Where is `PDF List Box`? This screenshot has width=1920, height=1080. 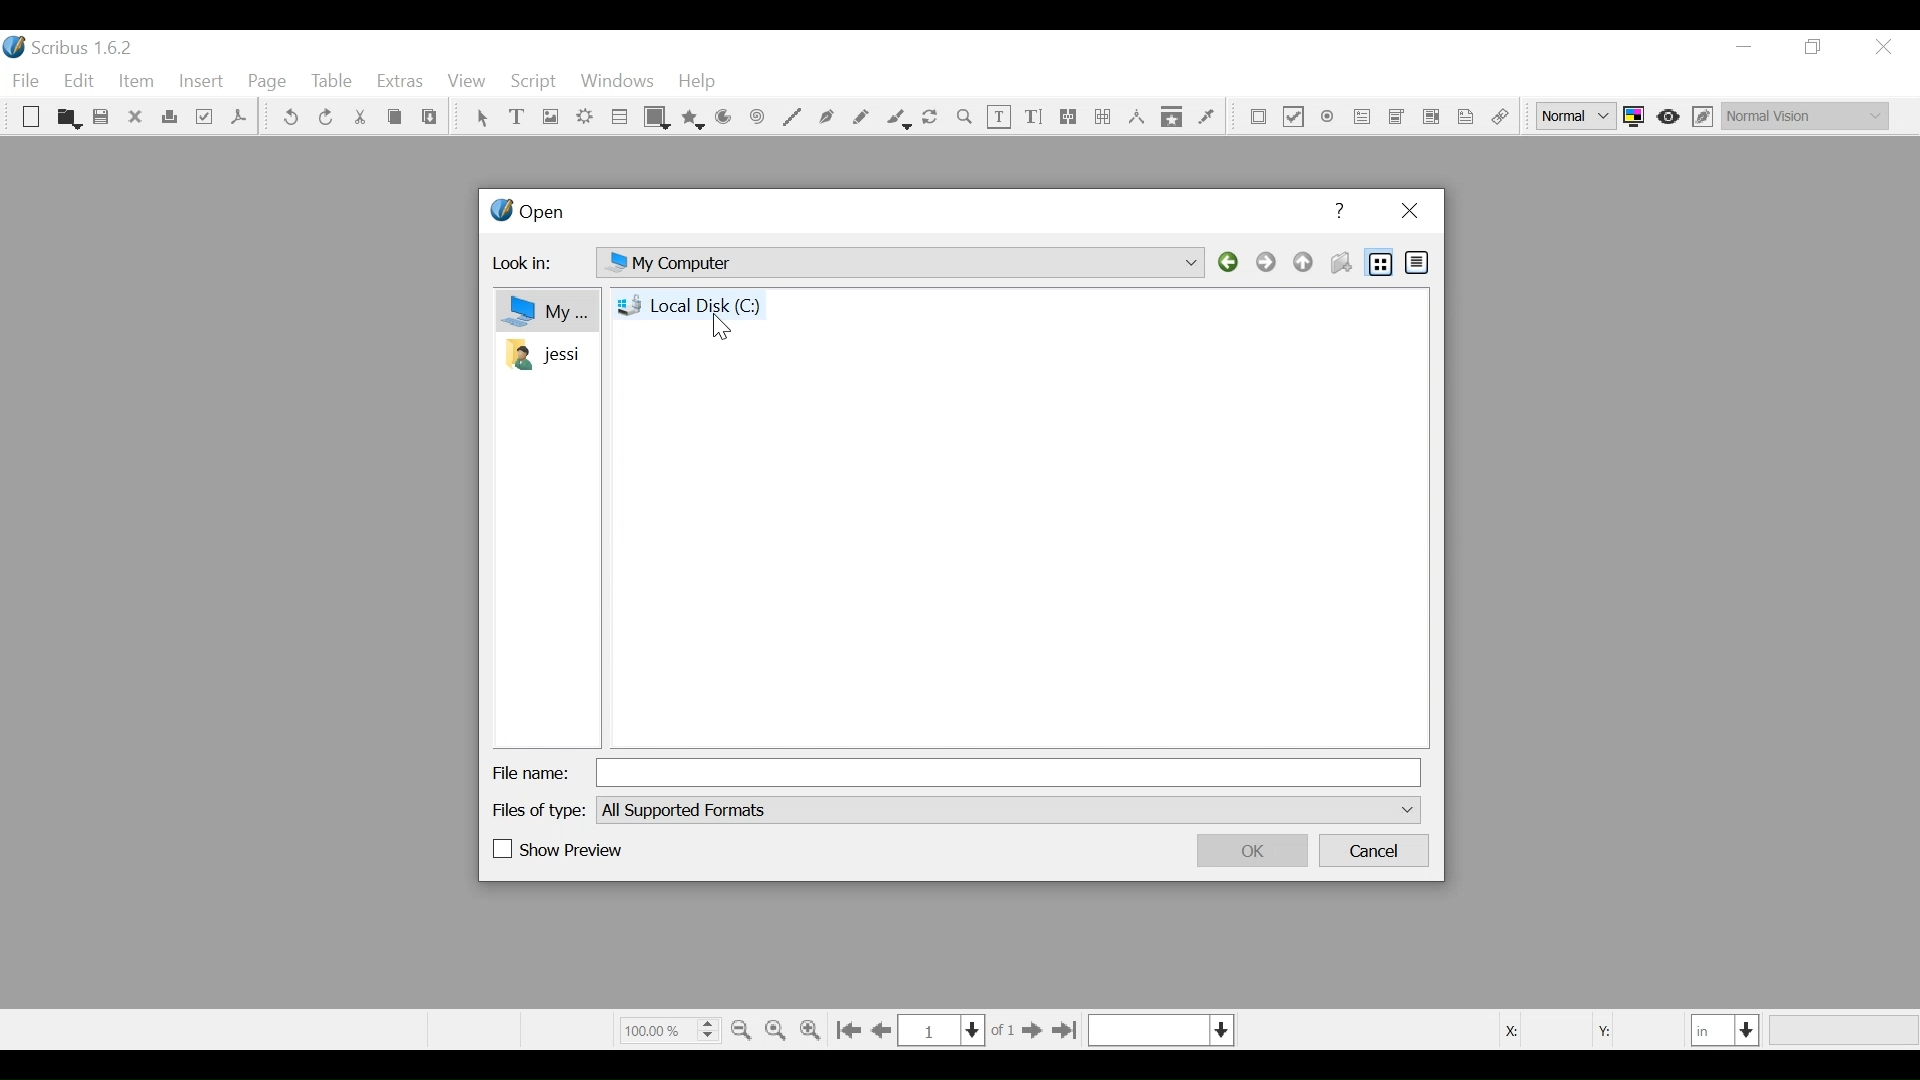 PDF List Box is located at coordinates (1396, 117).